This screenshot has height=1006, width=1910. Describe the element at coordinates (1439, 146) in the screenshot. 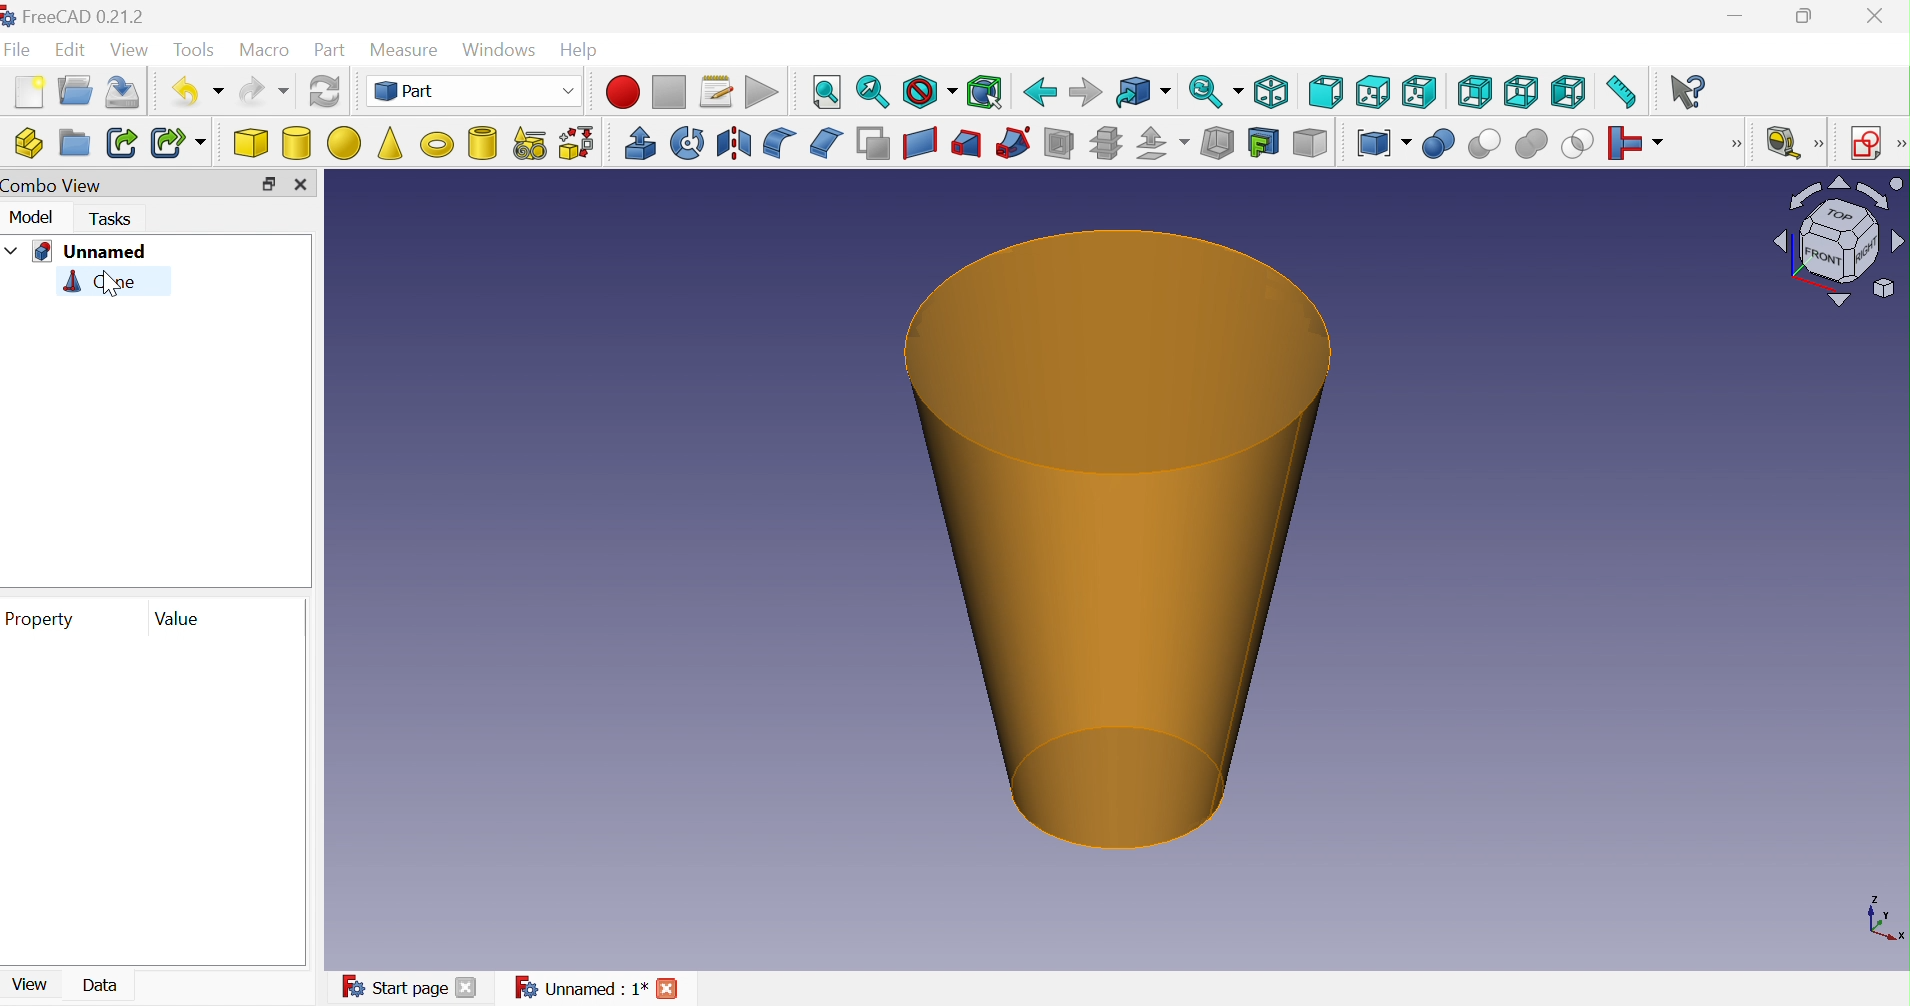

I see `Boolean` at that location.